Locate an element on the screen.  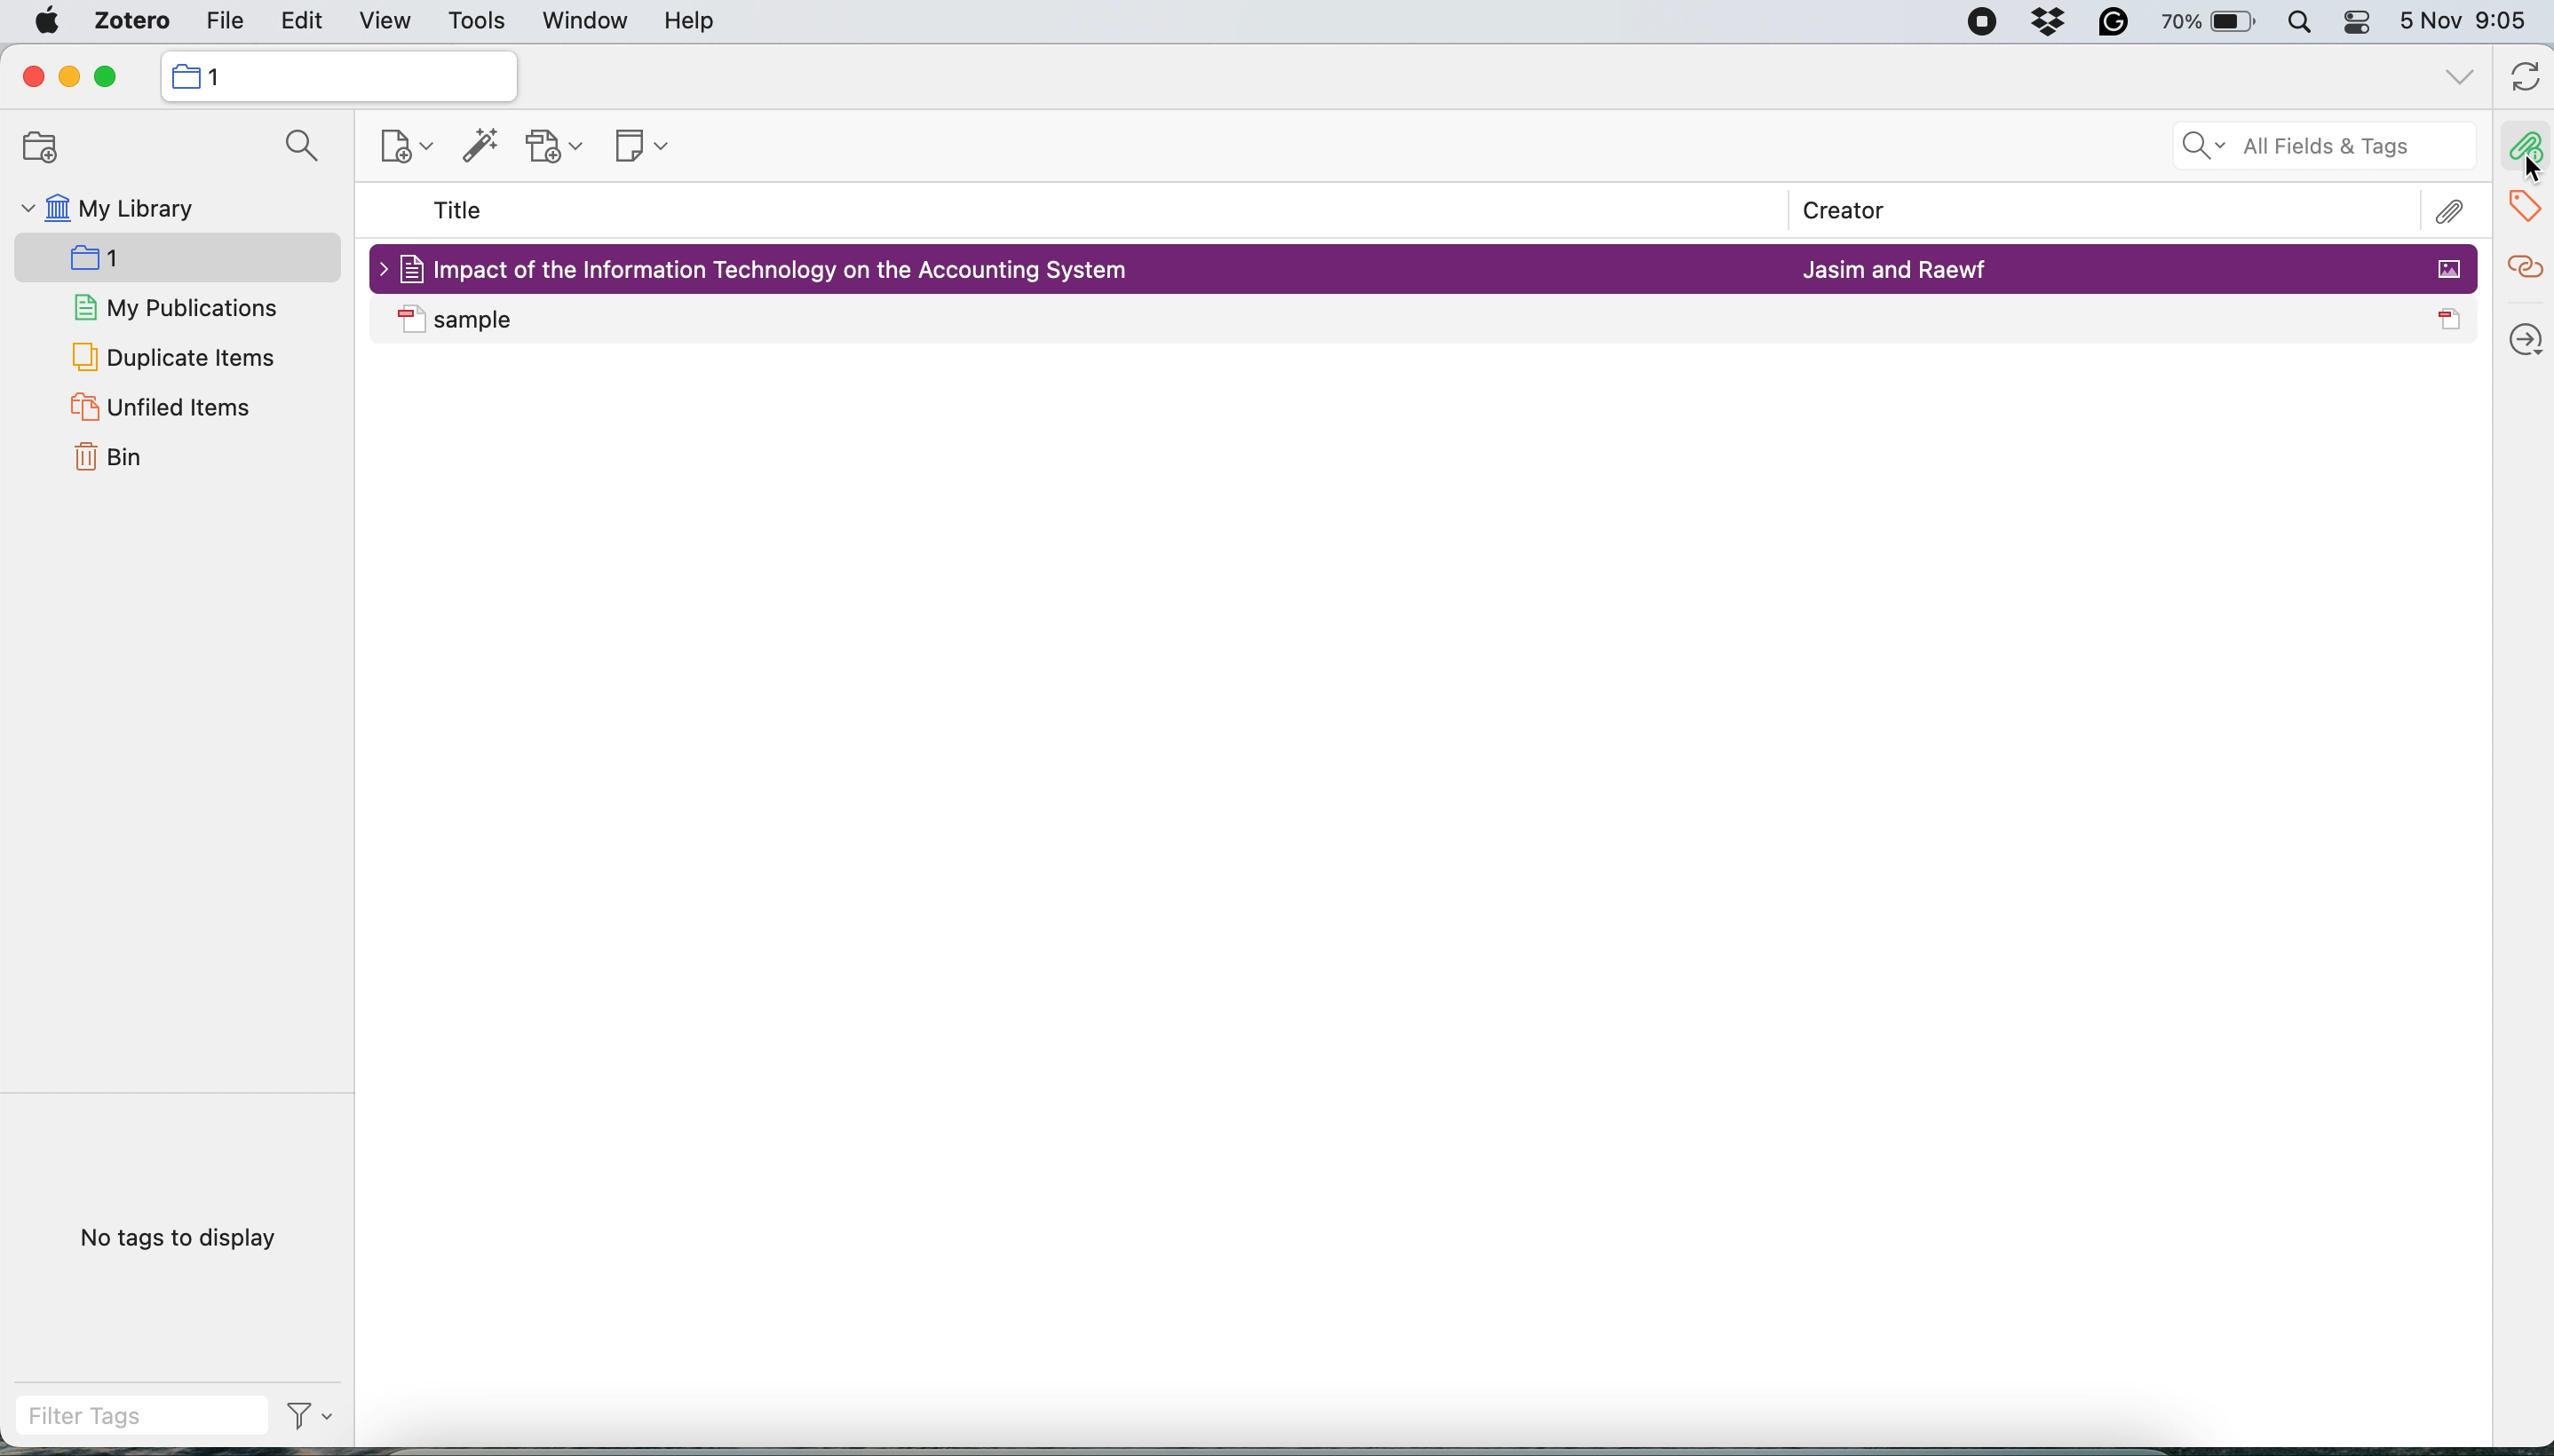
attachement is located at coordinates (2444, 211).